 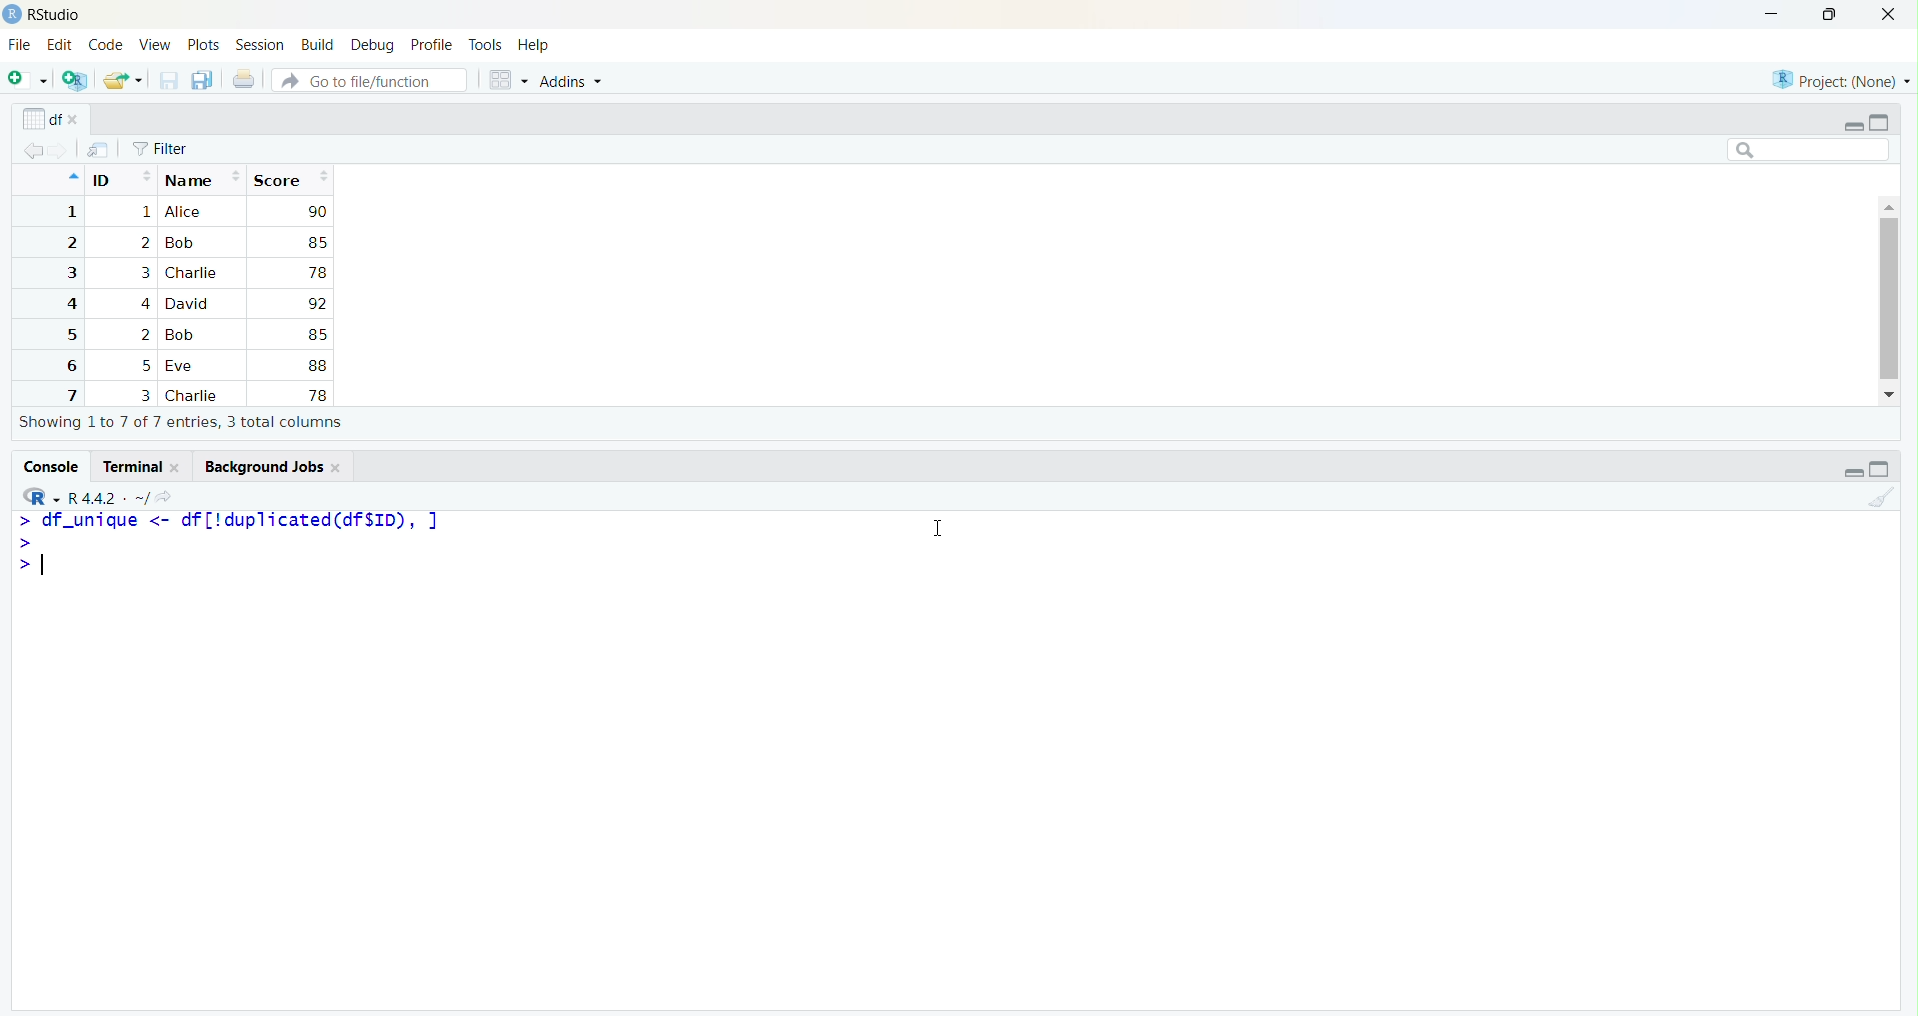 I want to click on Addins, so click(x=571, y=82).